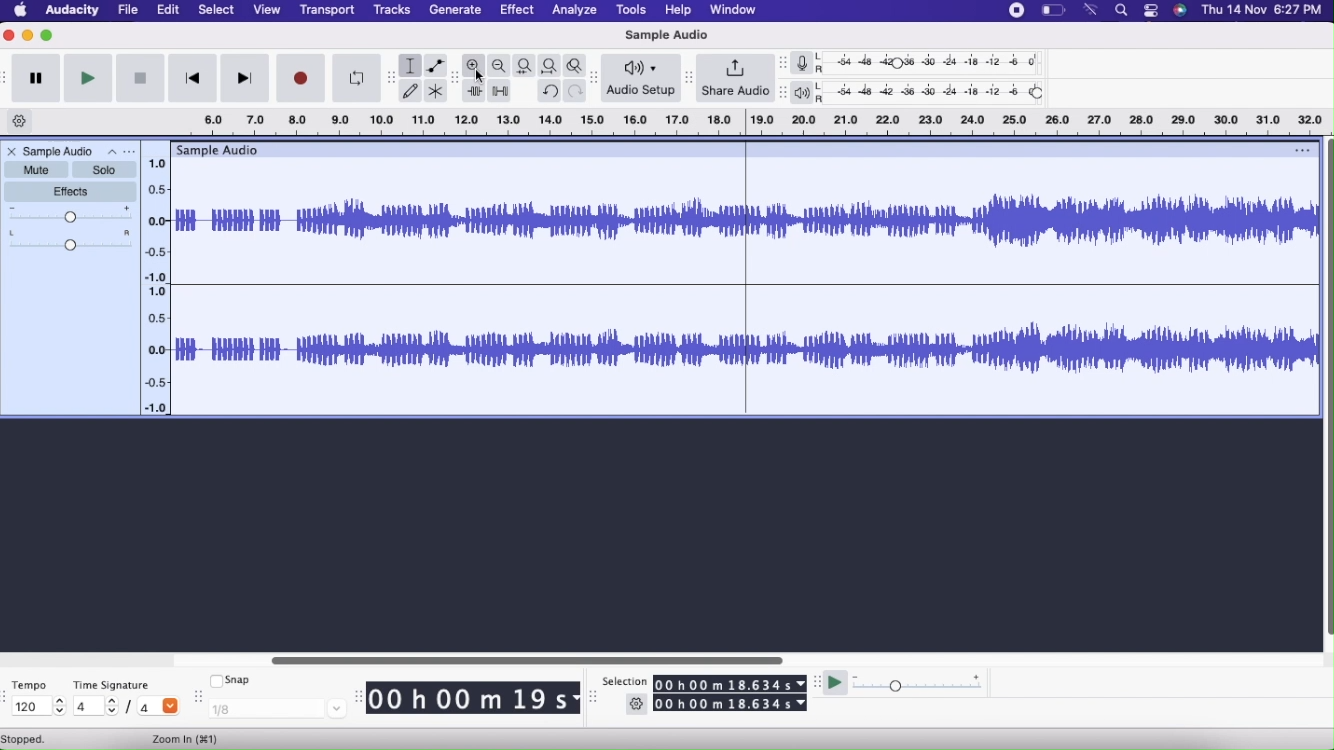 This screenshot has height=750, width=1334. Describe the element at coordinates (359, 696) in the screenshot. I see `resize` at that location.